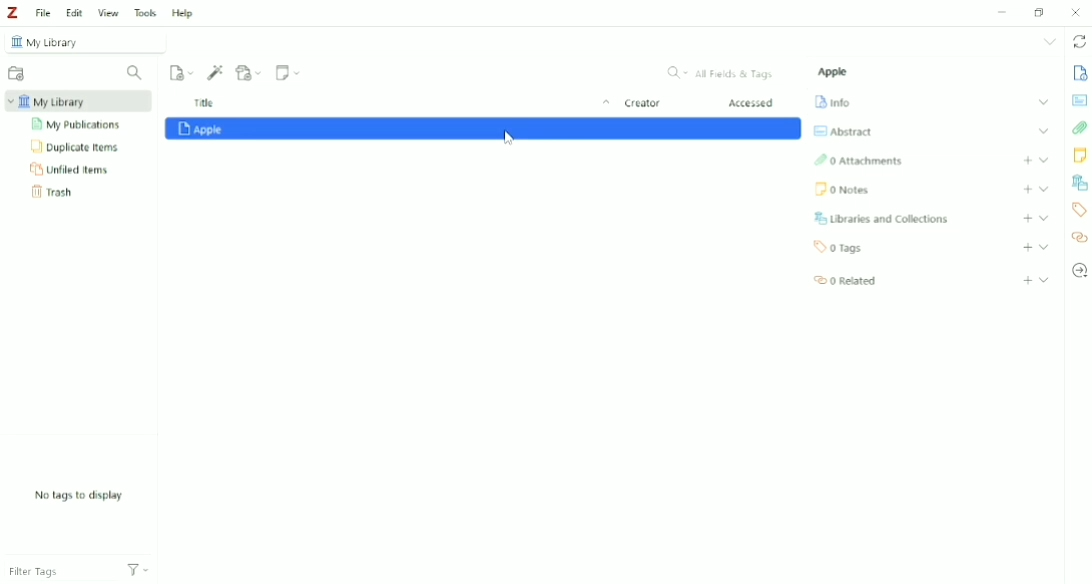 This screenshot has height=584, width=1092. What do you see at coordinates (249, 72) in the screenshot?
I see `Add Attachment` at bounding box center [249, 72].